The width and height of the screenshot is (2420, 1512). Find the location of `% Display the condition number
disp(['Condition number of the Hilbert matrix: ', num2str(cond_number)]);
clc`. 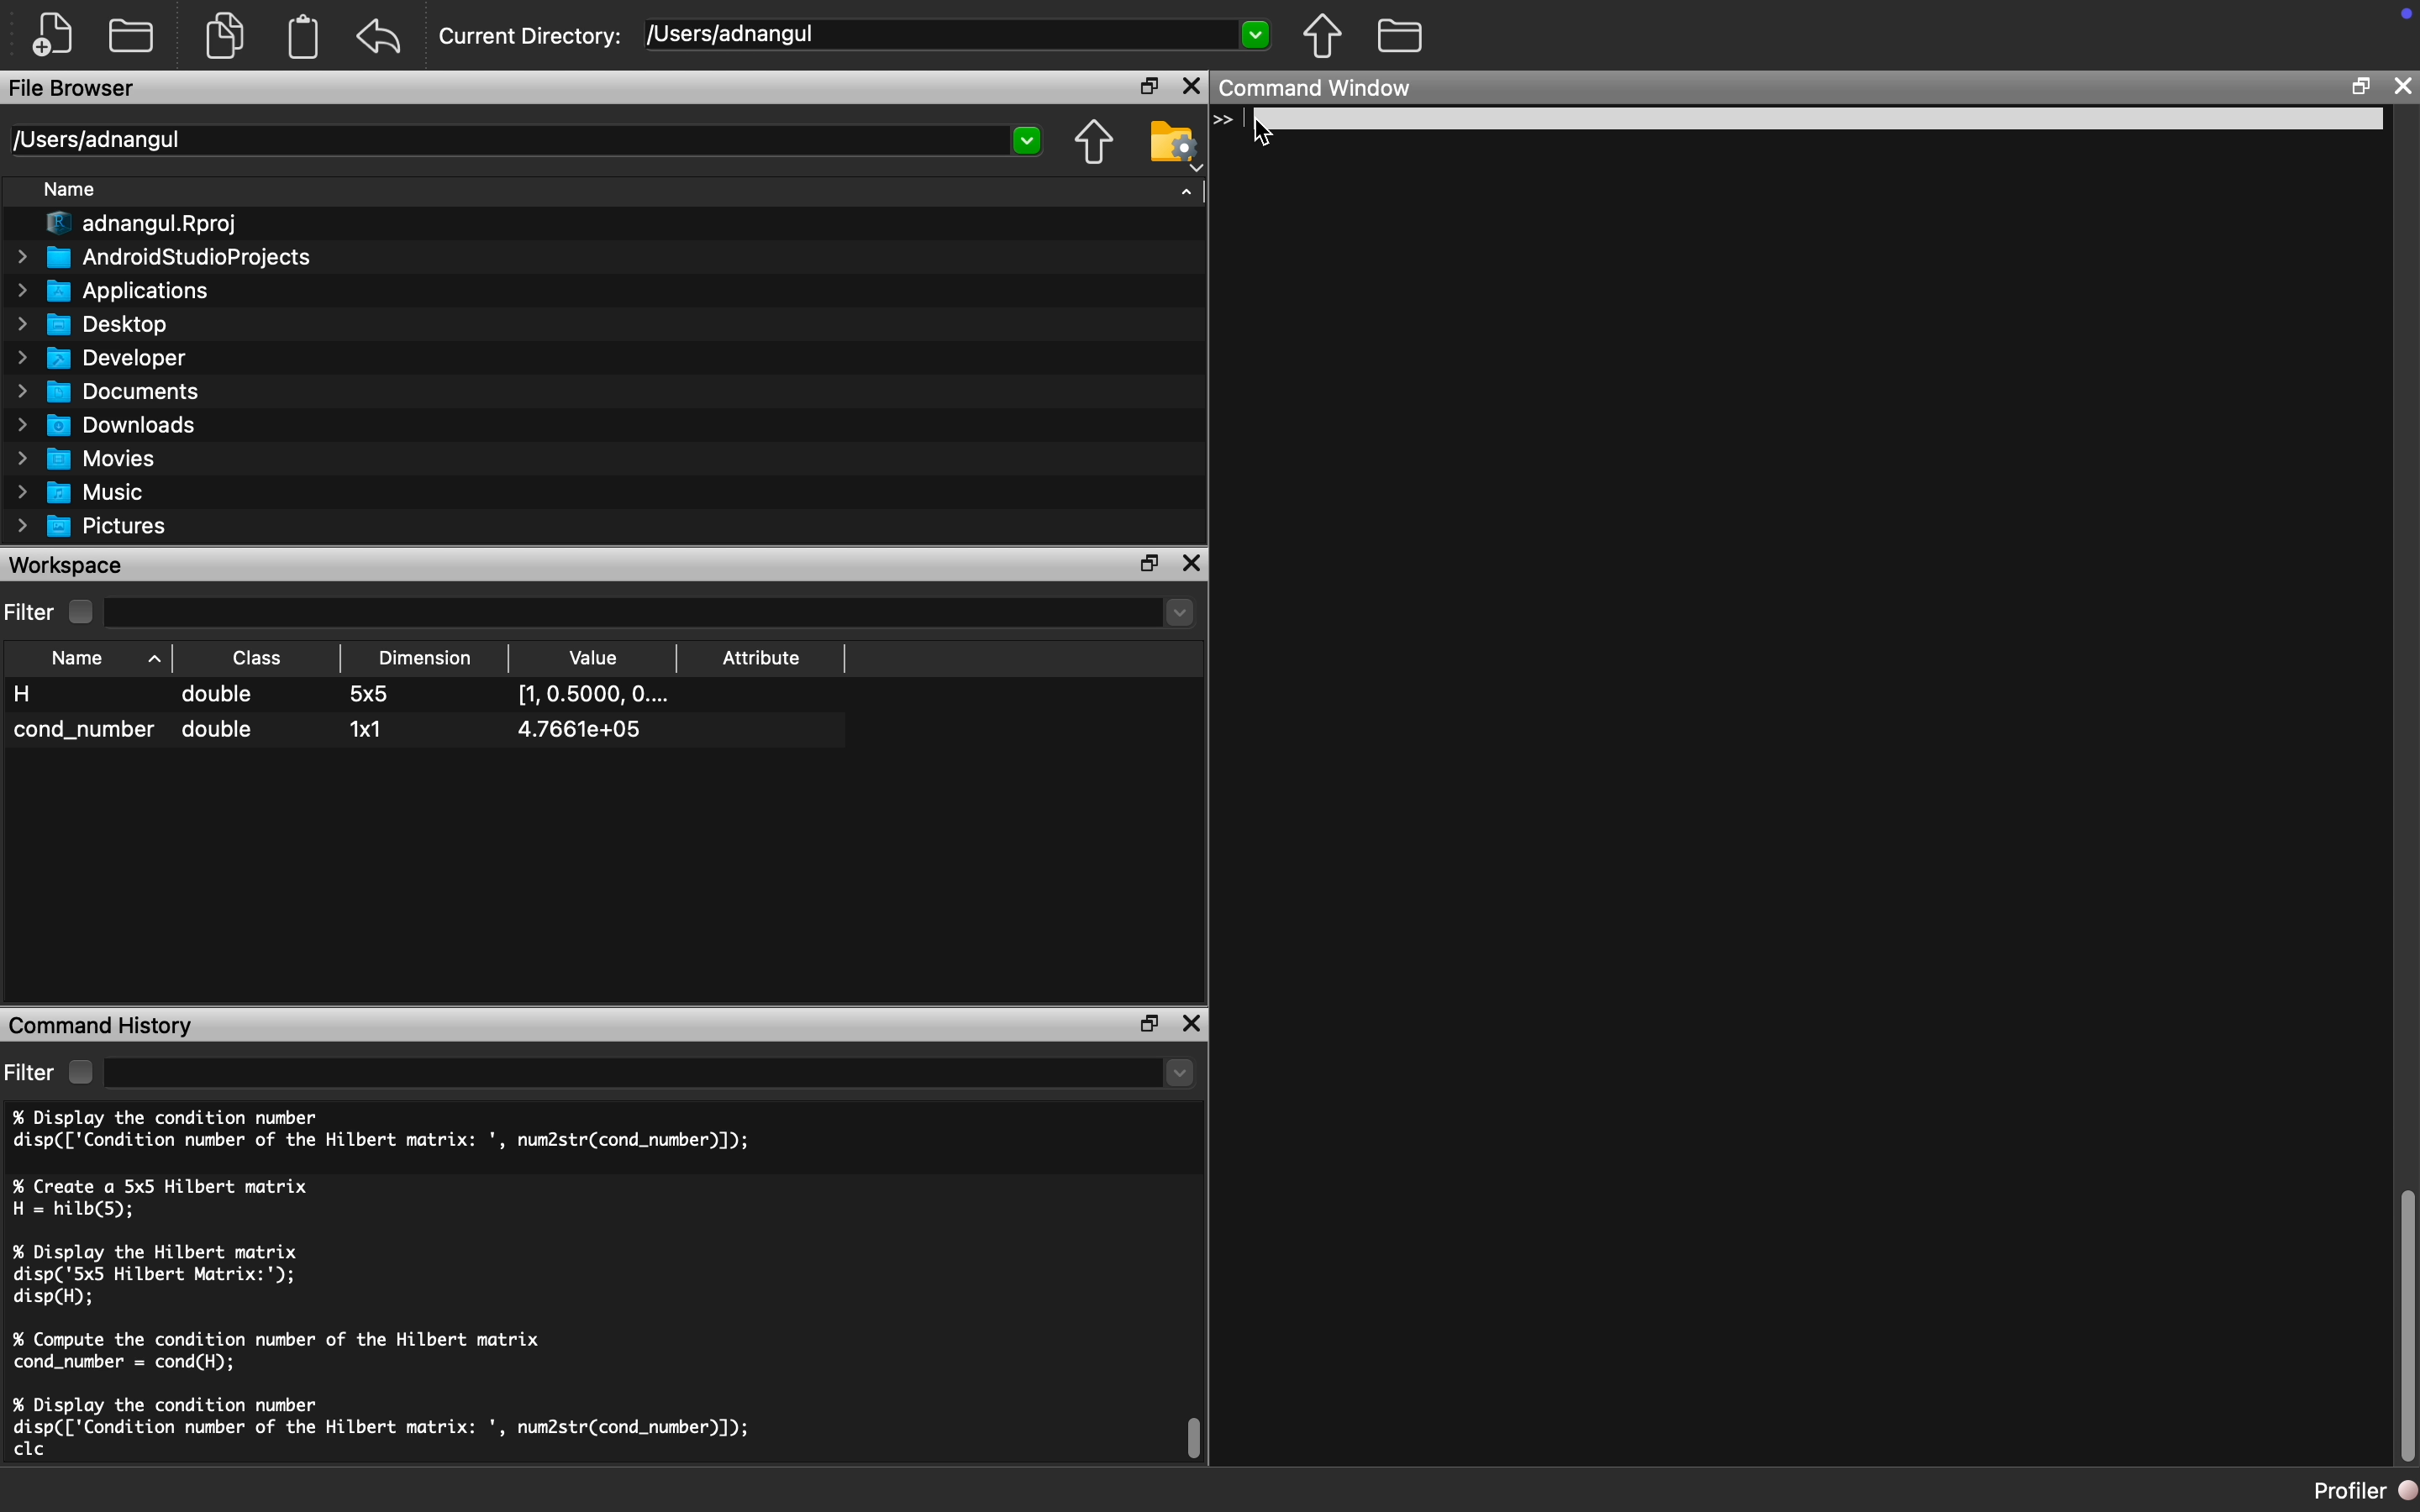

% Display the condition number
disp(['Condition number of the Hilbert matrix: ', num2str(cond_number)]);
clc is located at coordinates (384, 1431).